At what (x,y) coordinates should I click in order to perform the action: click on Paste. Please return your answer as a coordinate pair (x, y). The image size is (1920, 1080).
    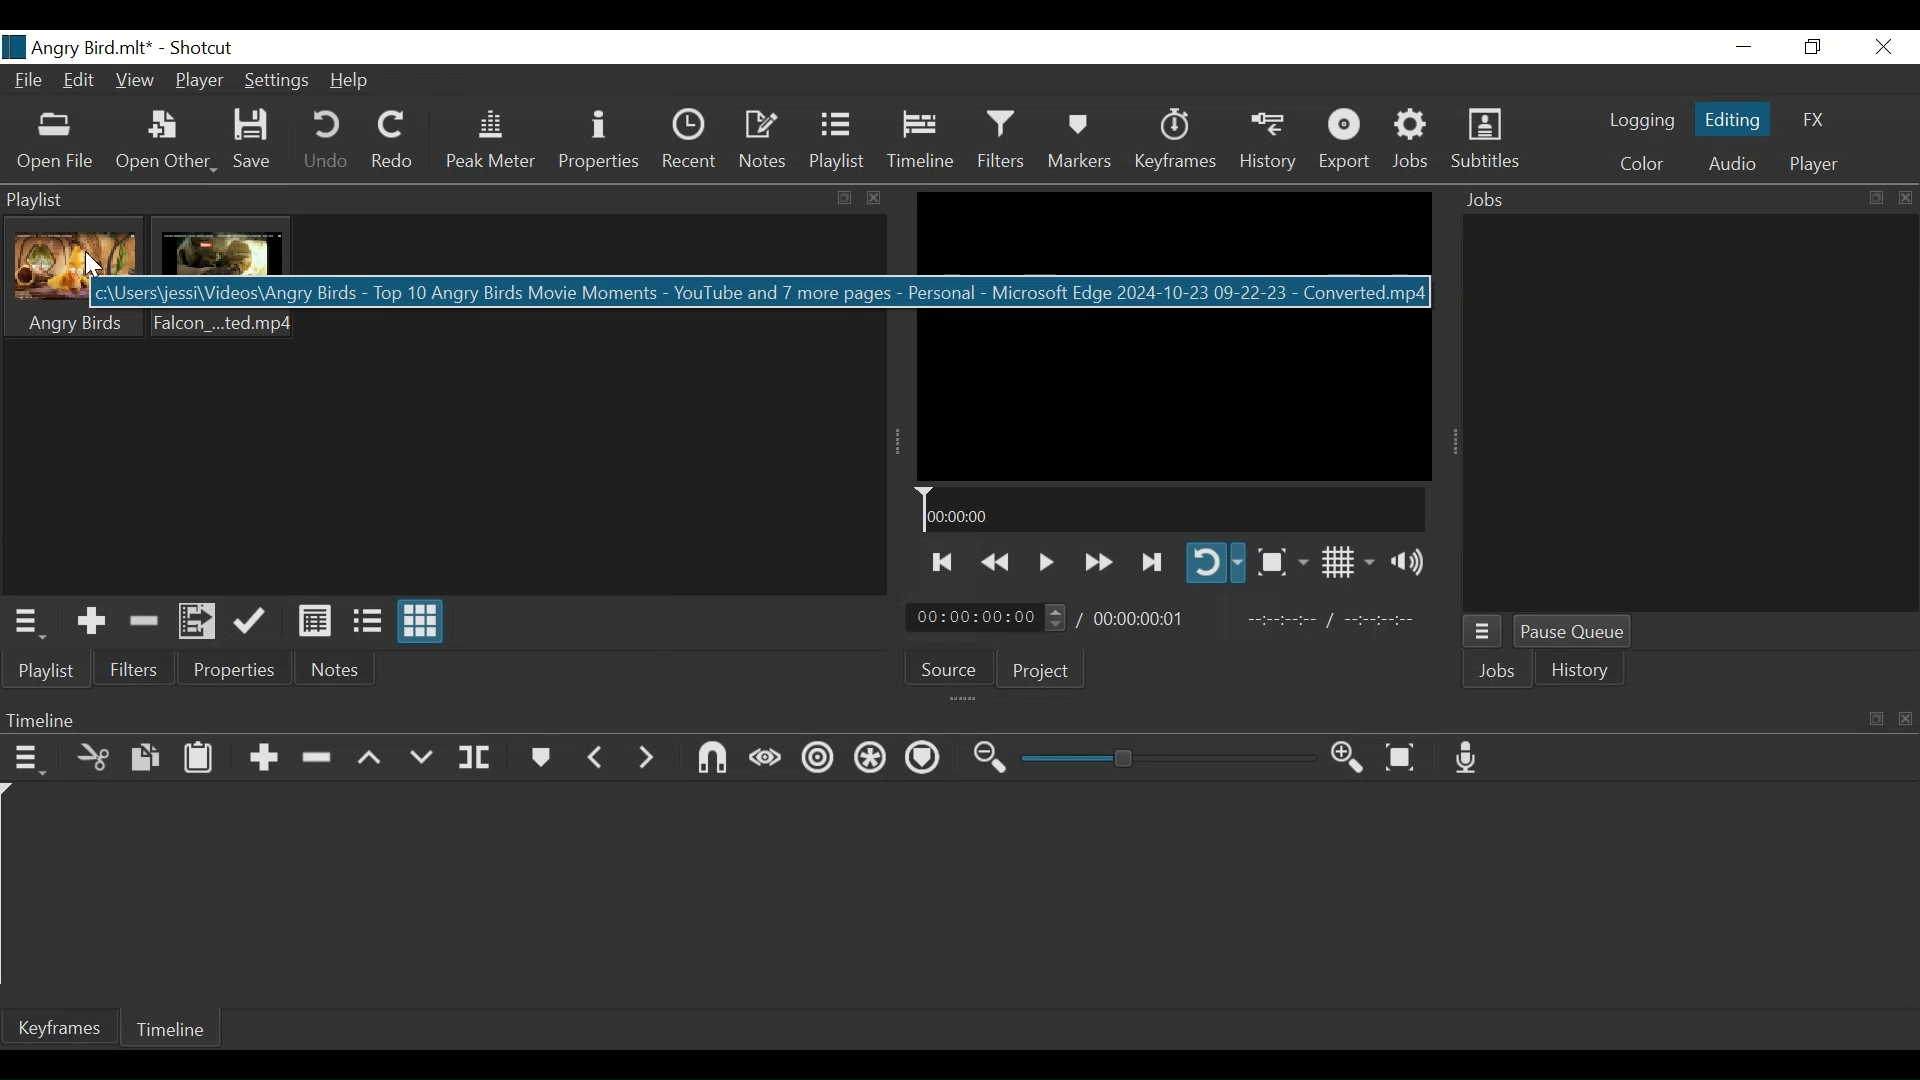
    Looking at the image, I should click on (197, 758).